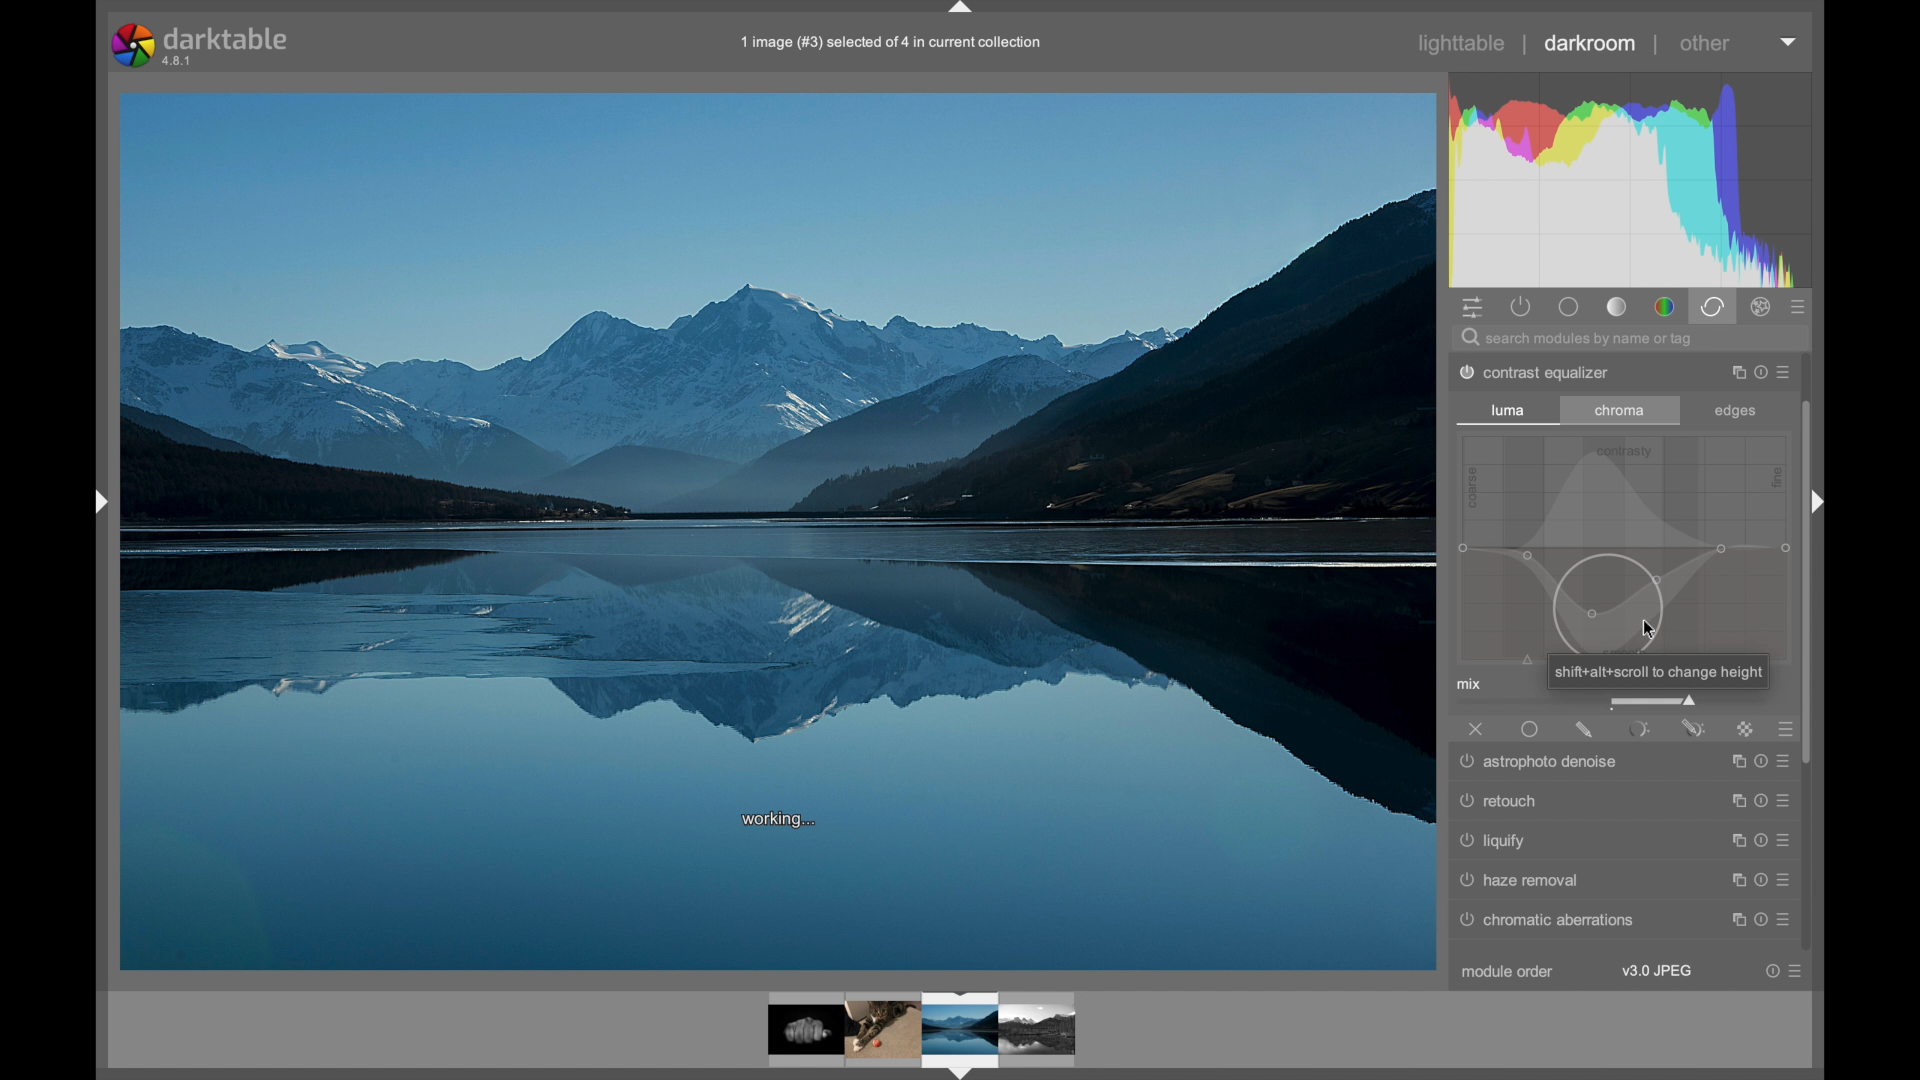 Image resolution: width=1920 pixels, height=1080 pixels. What do you see at coordinates (1657, 971) in the screenshot?
I see `v3.0 jpeg` at bounding box center [1657, 971].